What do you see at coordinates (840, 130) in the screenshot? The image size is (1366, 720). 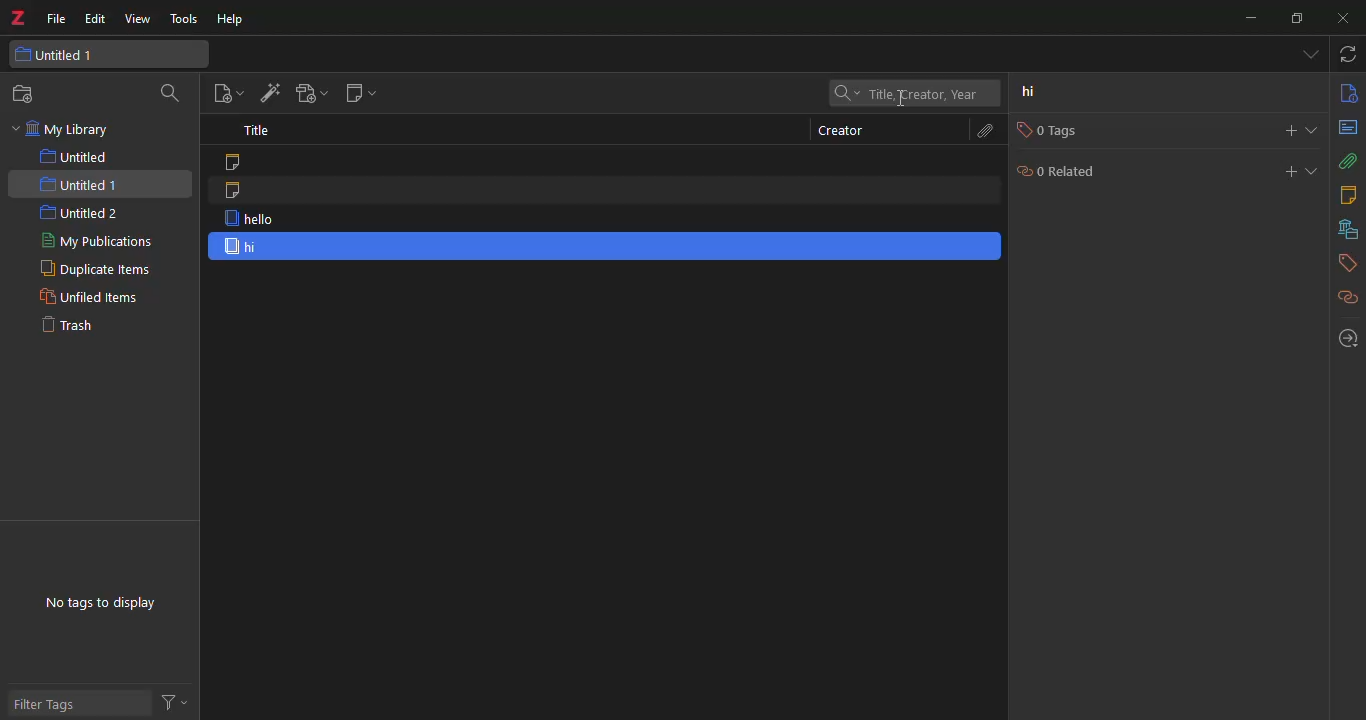 I see `creator` at bounding box center [840, 130].